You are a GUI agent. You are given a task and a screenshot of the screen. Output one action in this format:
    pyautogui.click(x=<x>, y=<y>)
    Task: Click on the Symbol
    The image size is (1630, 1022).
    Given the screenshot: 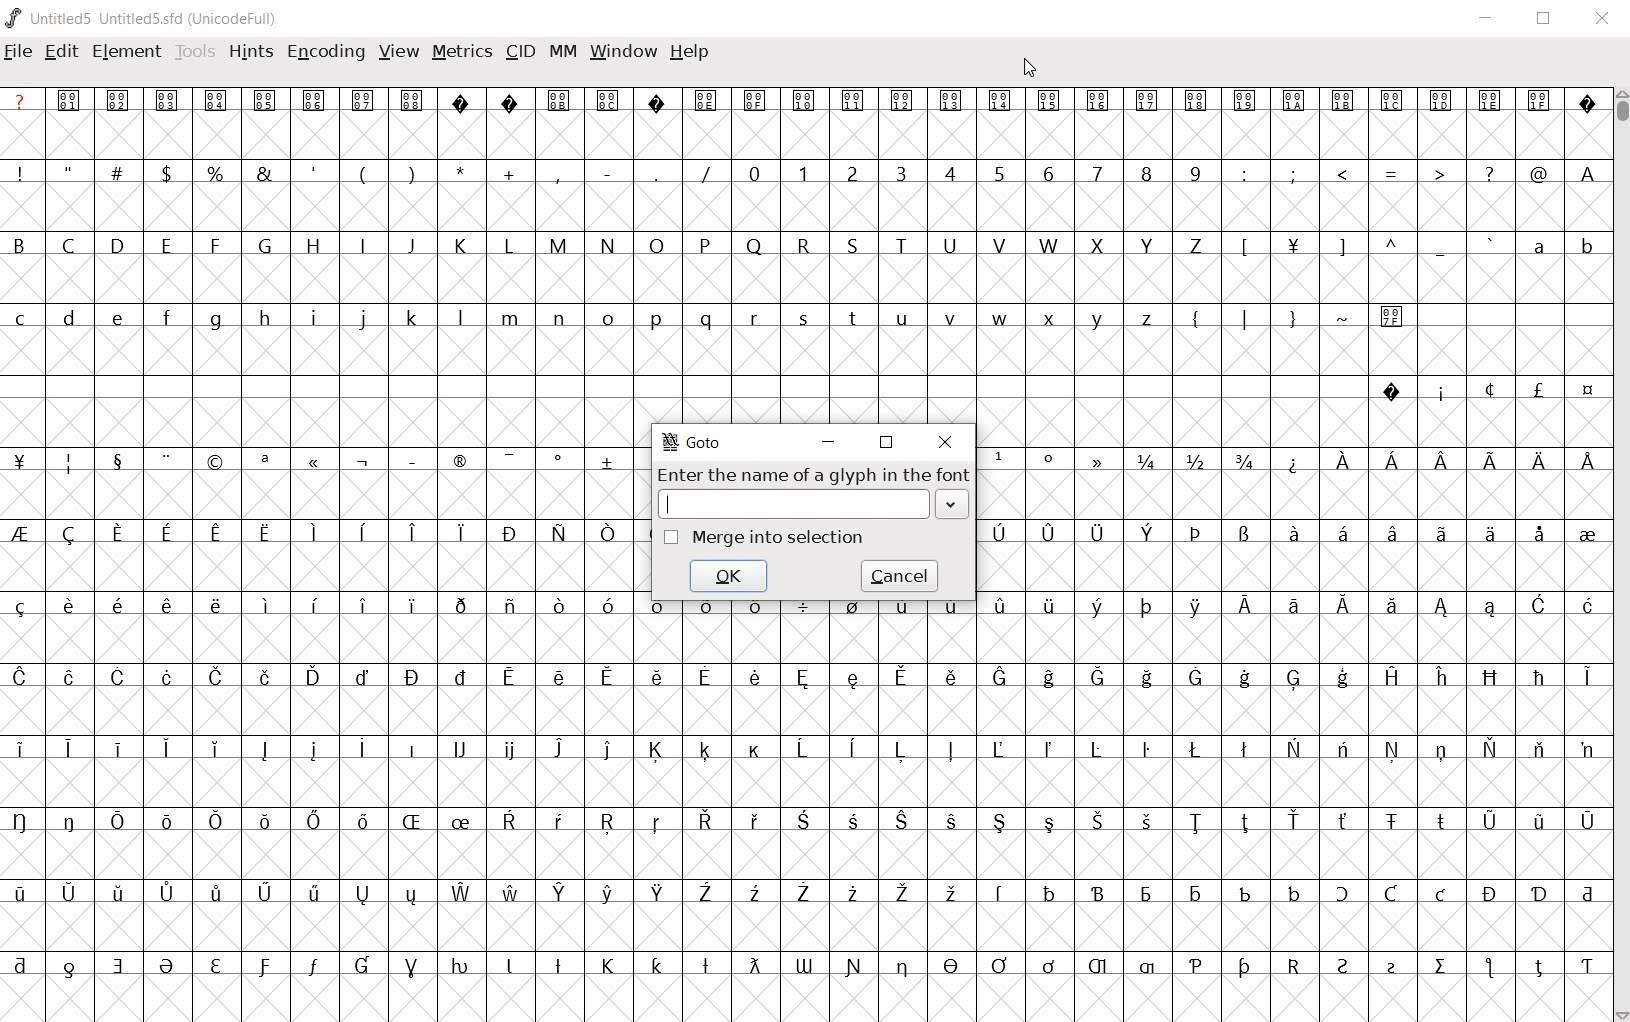 What is the action you would take?
    pyautogui.click(x=263, y=750)
    